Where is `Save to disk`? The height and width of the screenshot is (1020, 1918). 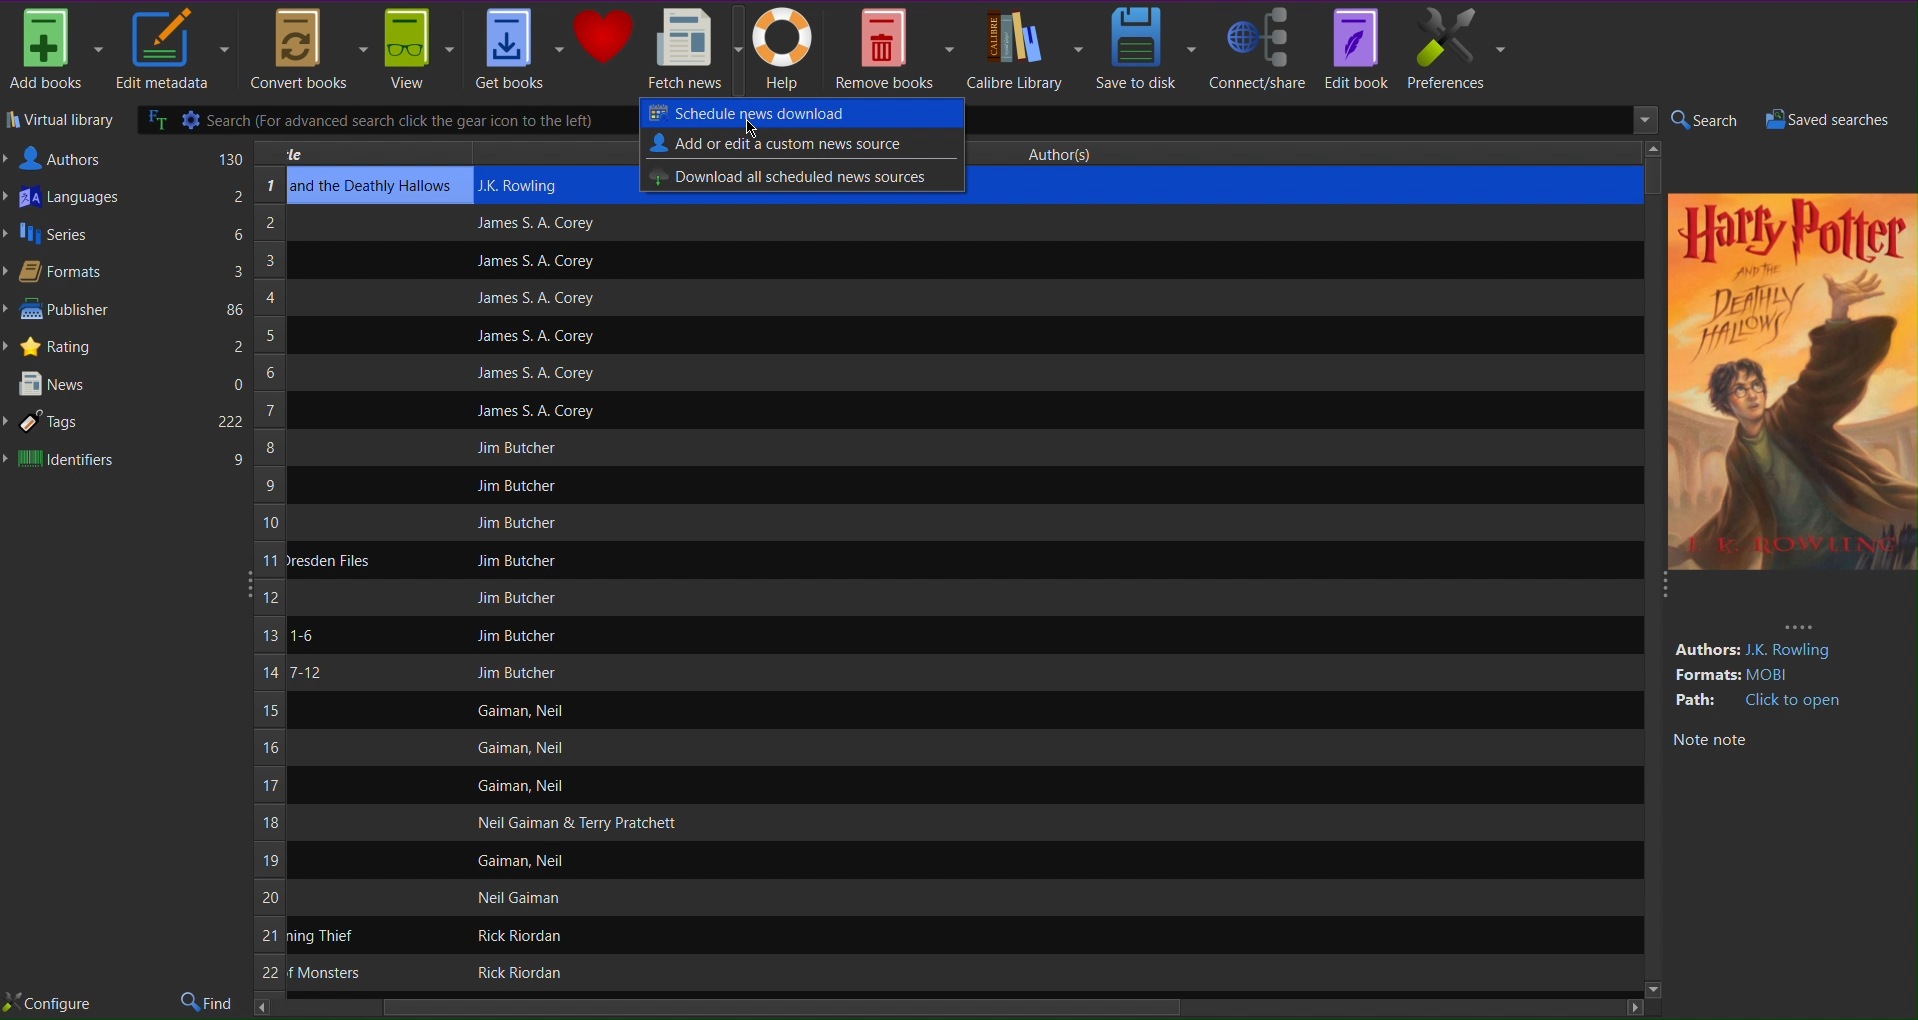
Save to disk is located at coordinates (1147, 47).